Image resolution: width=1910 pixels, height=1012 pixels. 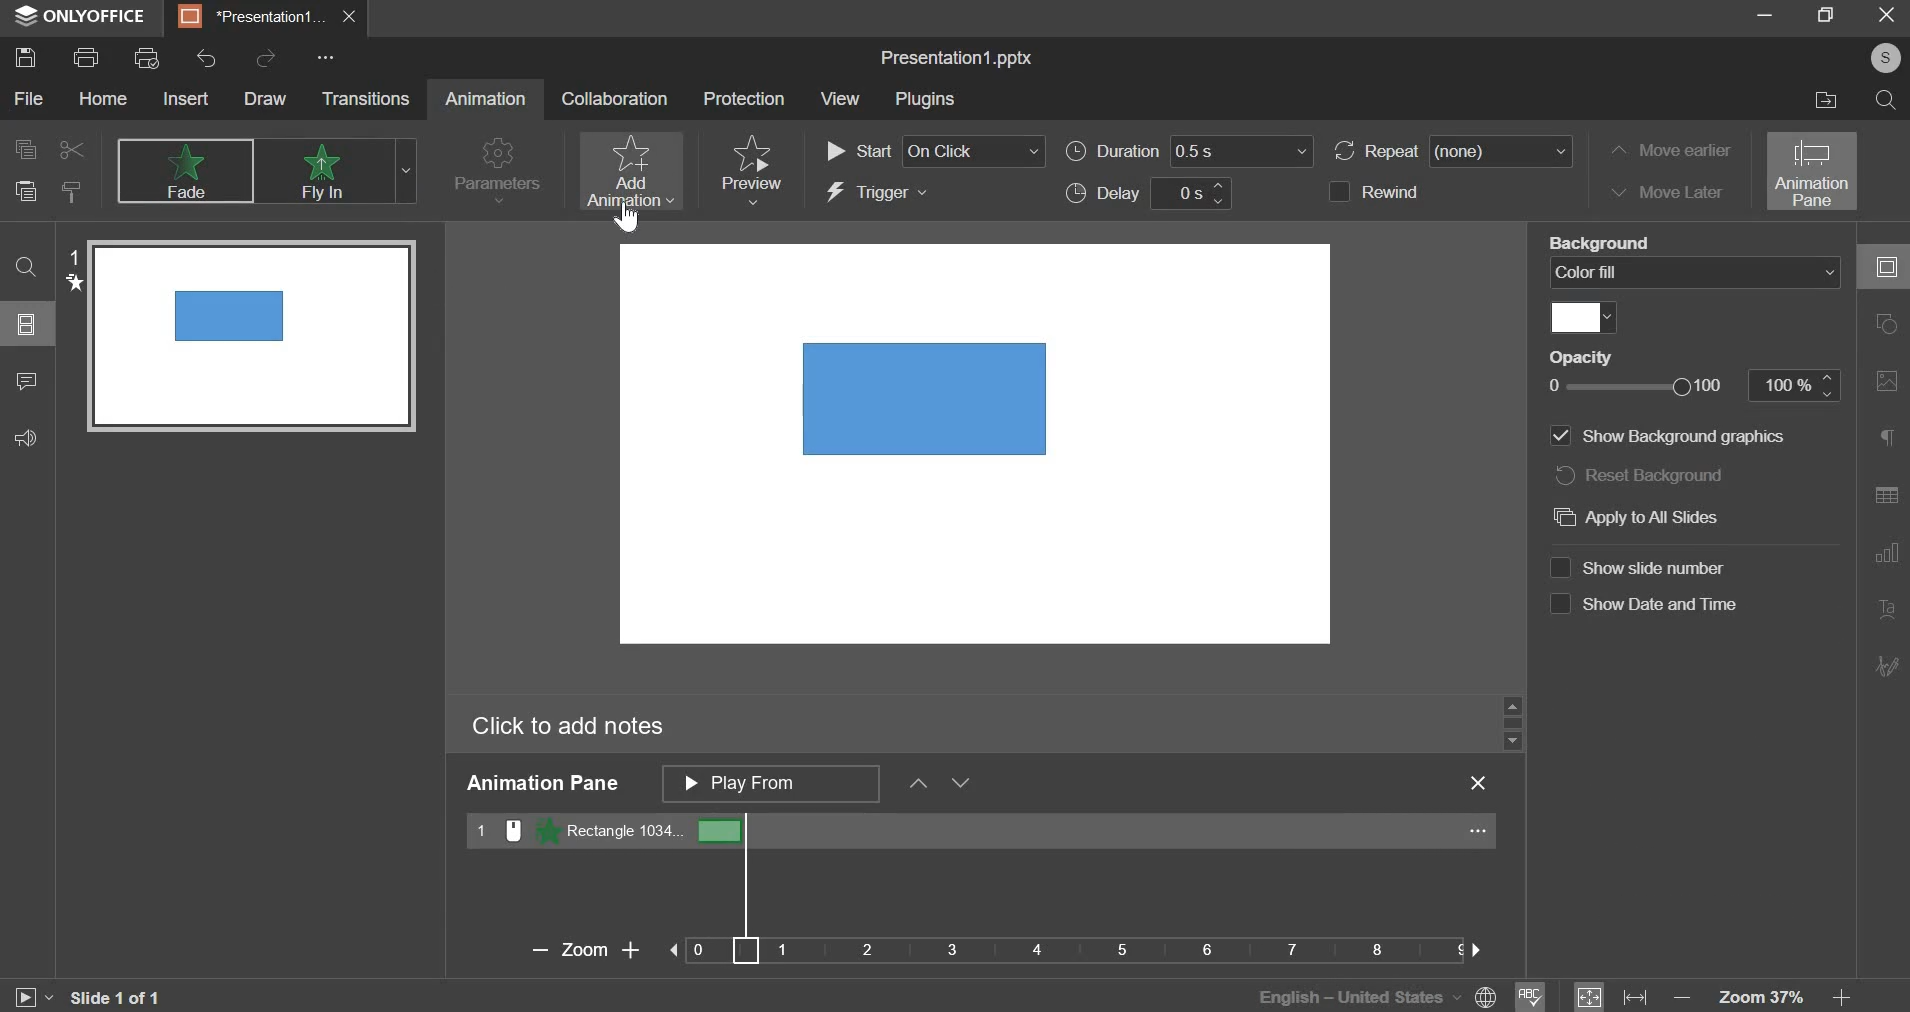 What do you see at coordinates (631, 217) in the screenshot?
I see `Cursor` at bounding box center [631, 217].